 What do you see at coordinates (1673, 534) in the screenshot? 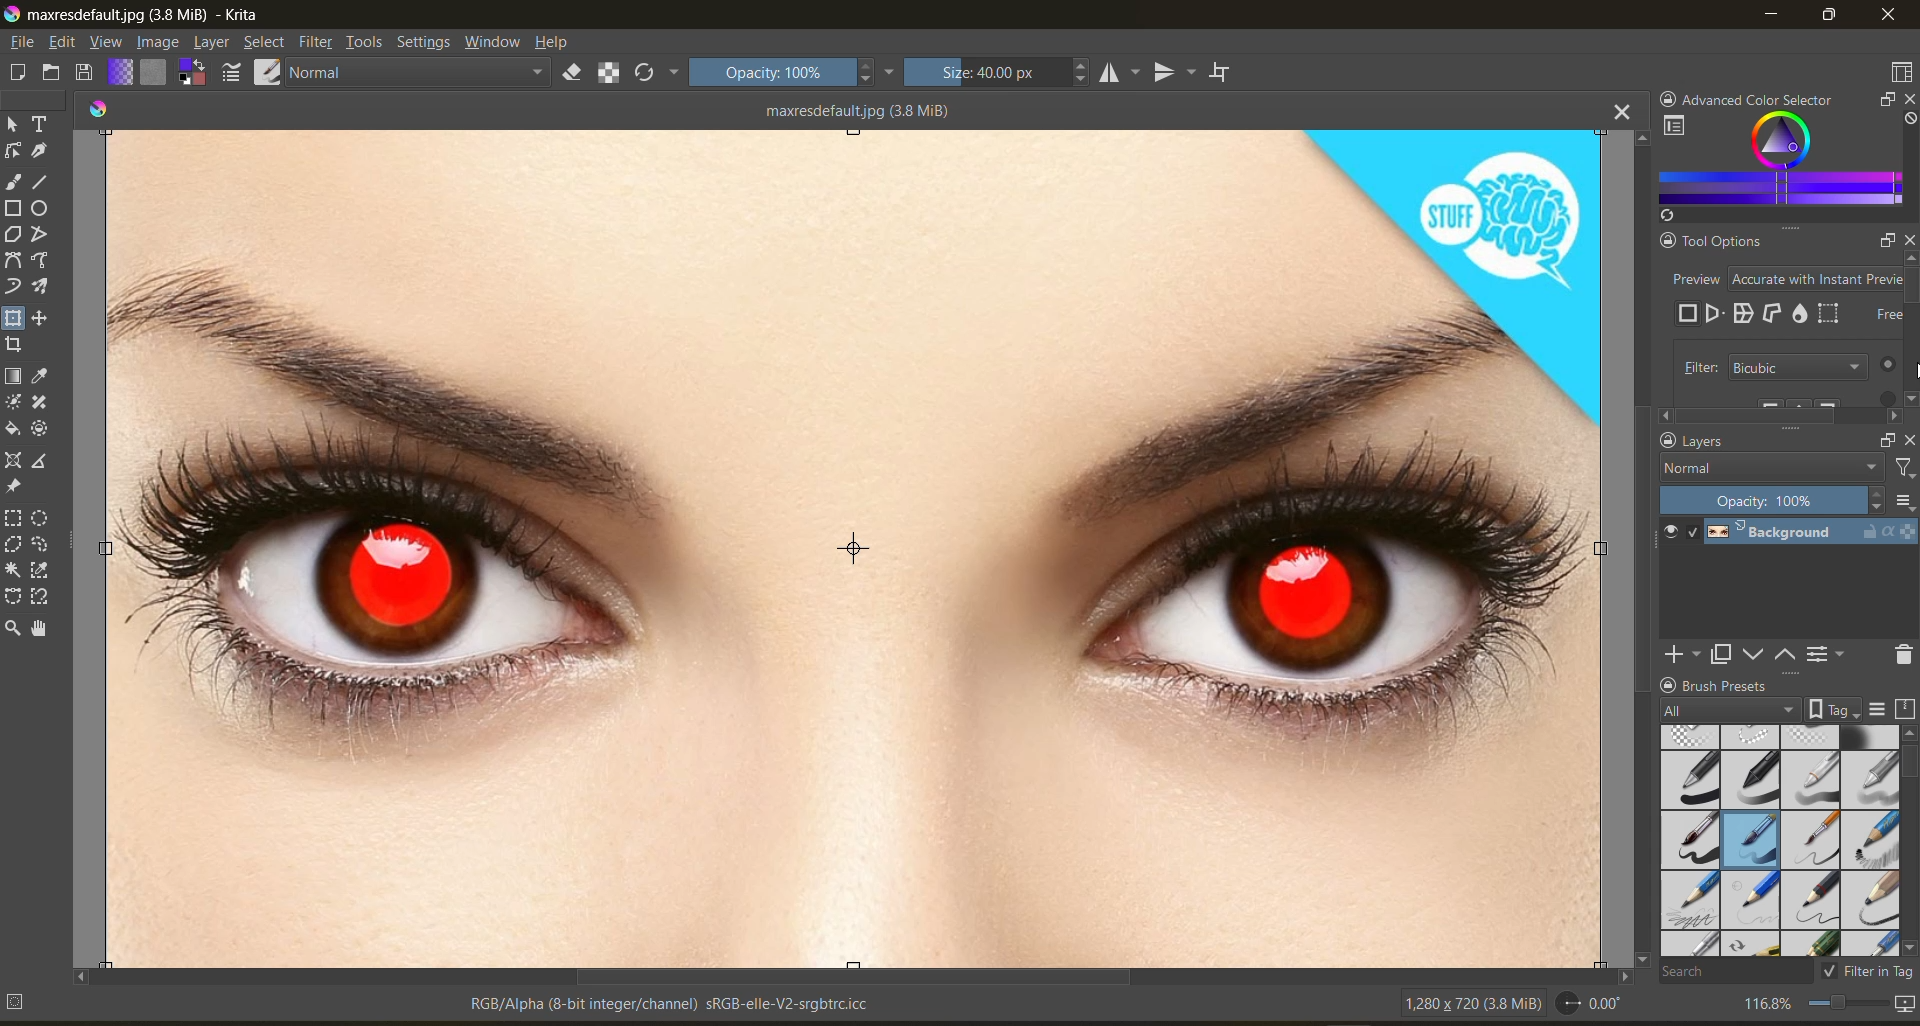
I see `preview` at bounding box center [1673, 534].